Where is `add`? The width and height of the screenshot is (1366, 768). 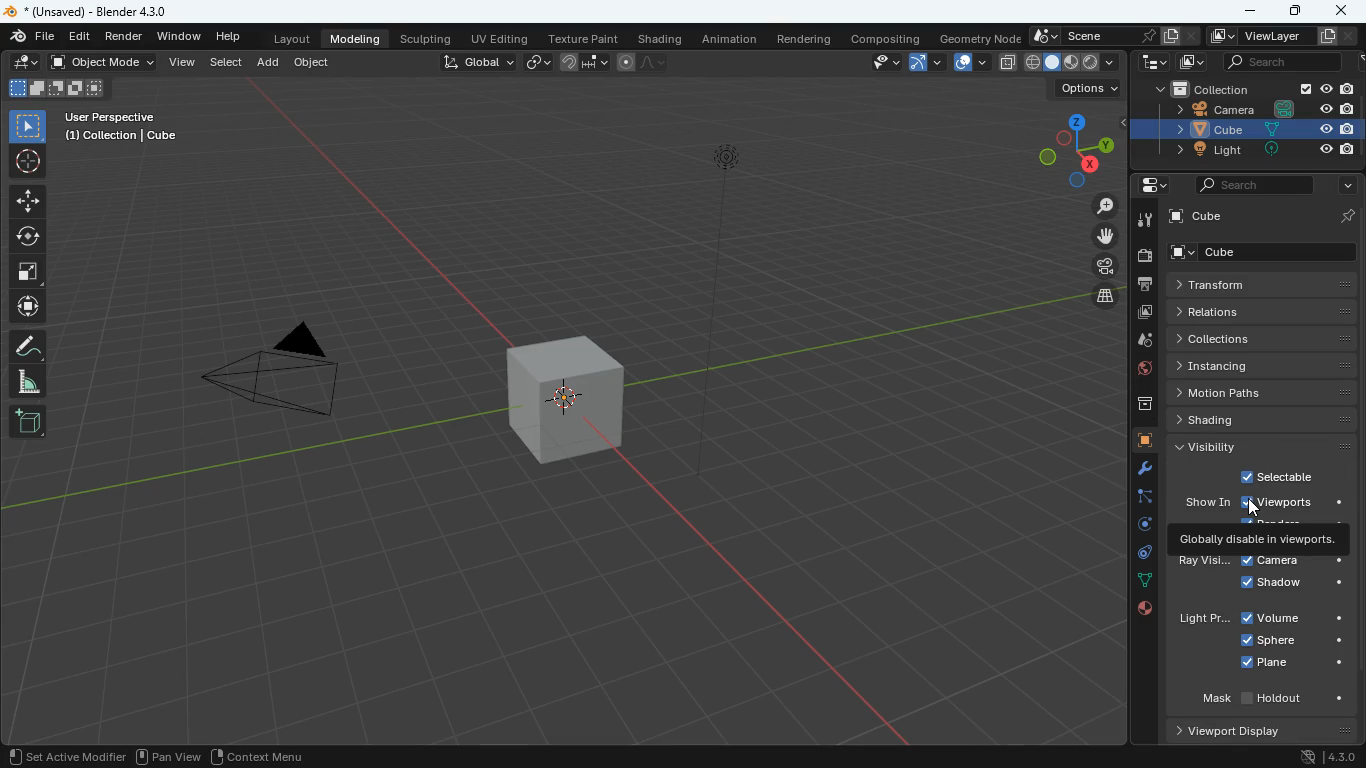
add is located at coordinates (270, 65).